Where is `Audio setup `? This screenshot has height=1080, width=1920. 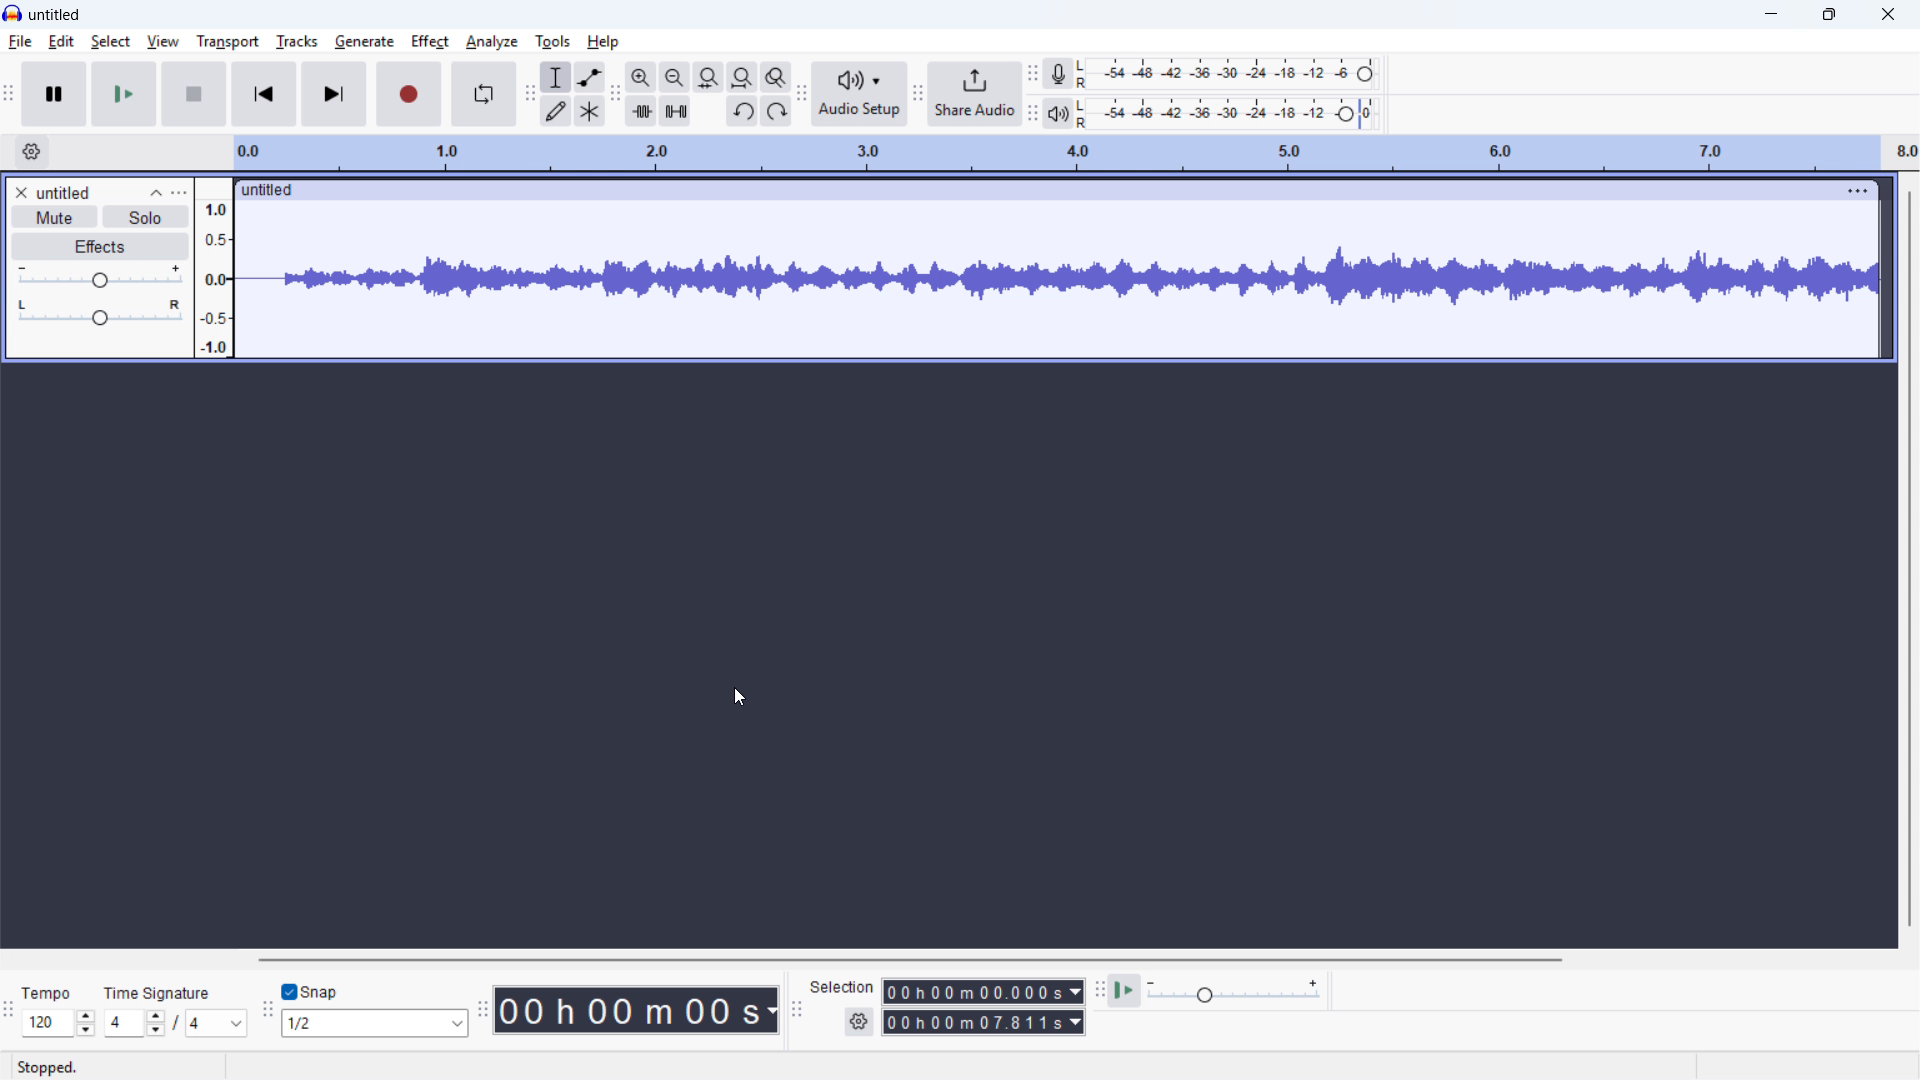
Audio setup  is located at coordinates (859, 94).